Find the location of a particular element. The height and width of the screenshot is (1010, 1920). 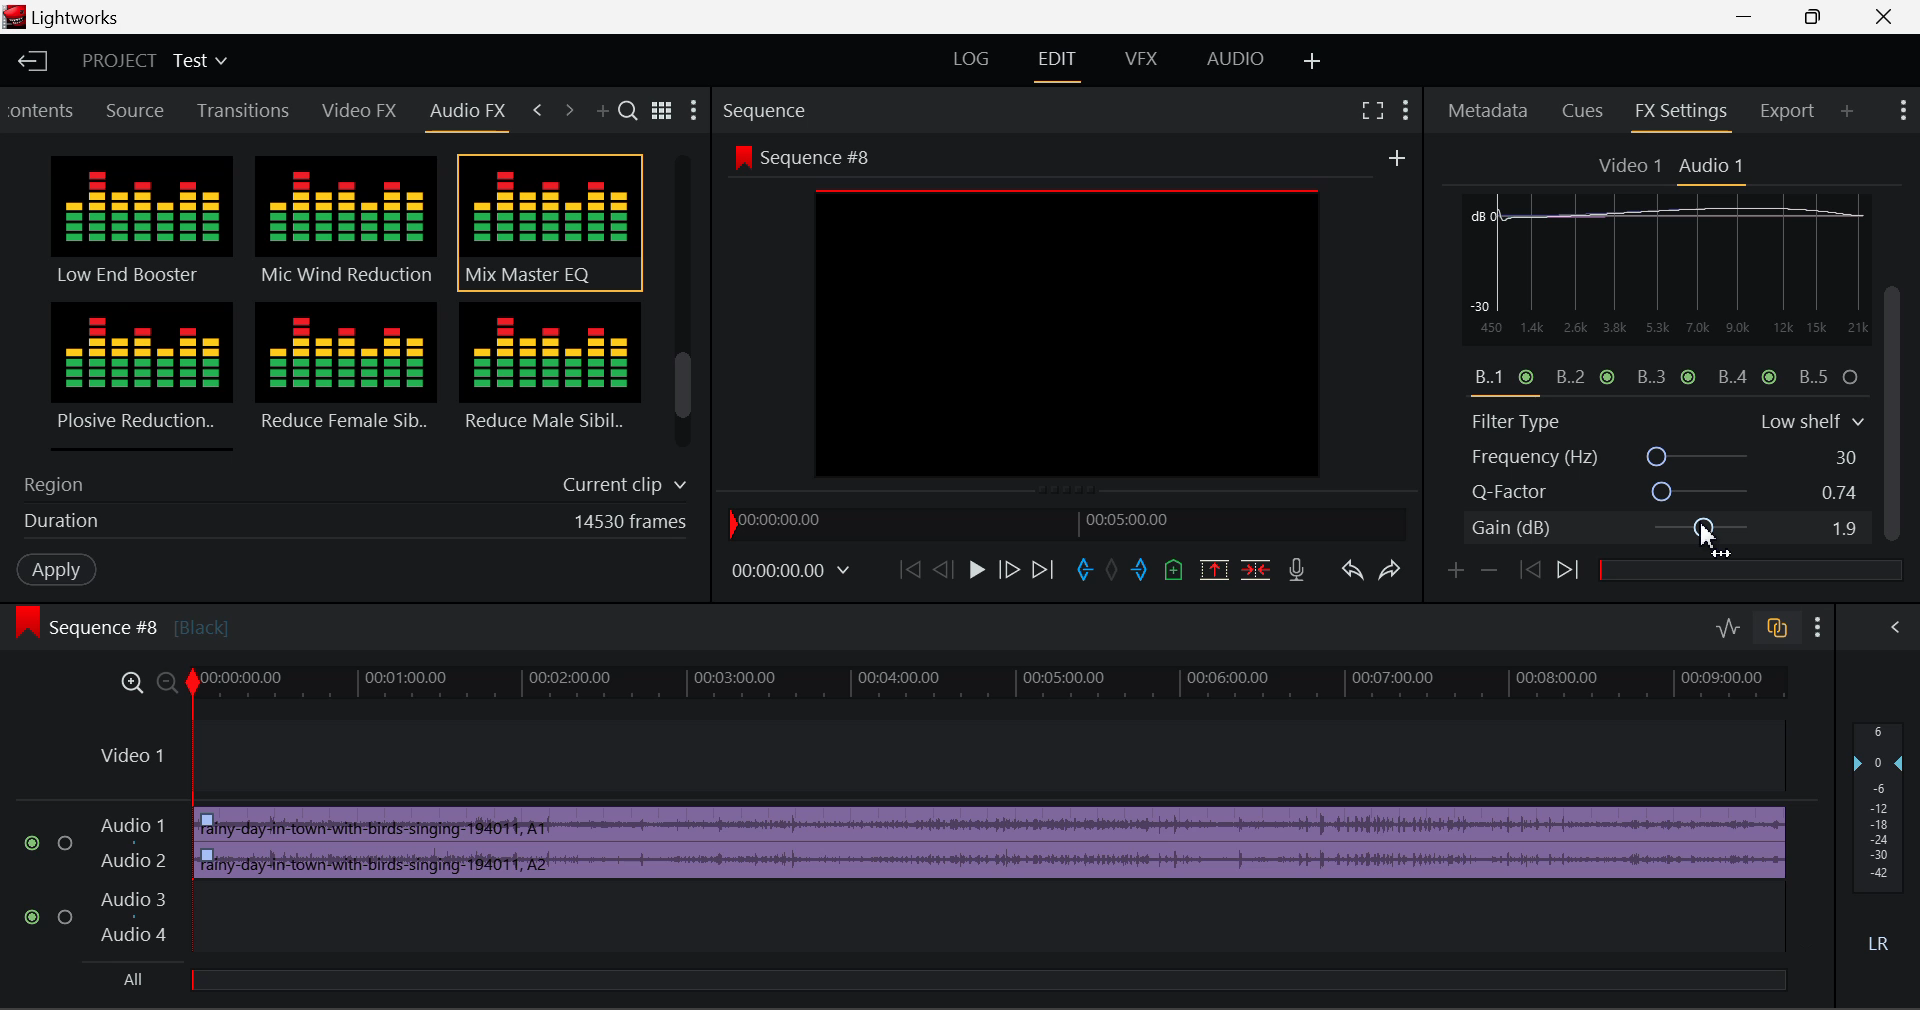

Timeline Zoom In is located at coordinates (134, 684).